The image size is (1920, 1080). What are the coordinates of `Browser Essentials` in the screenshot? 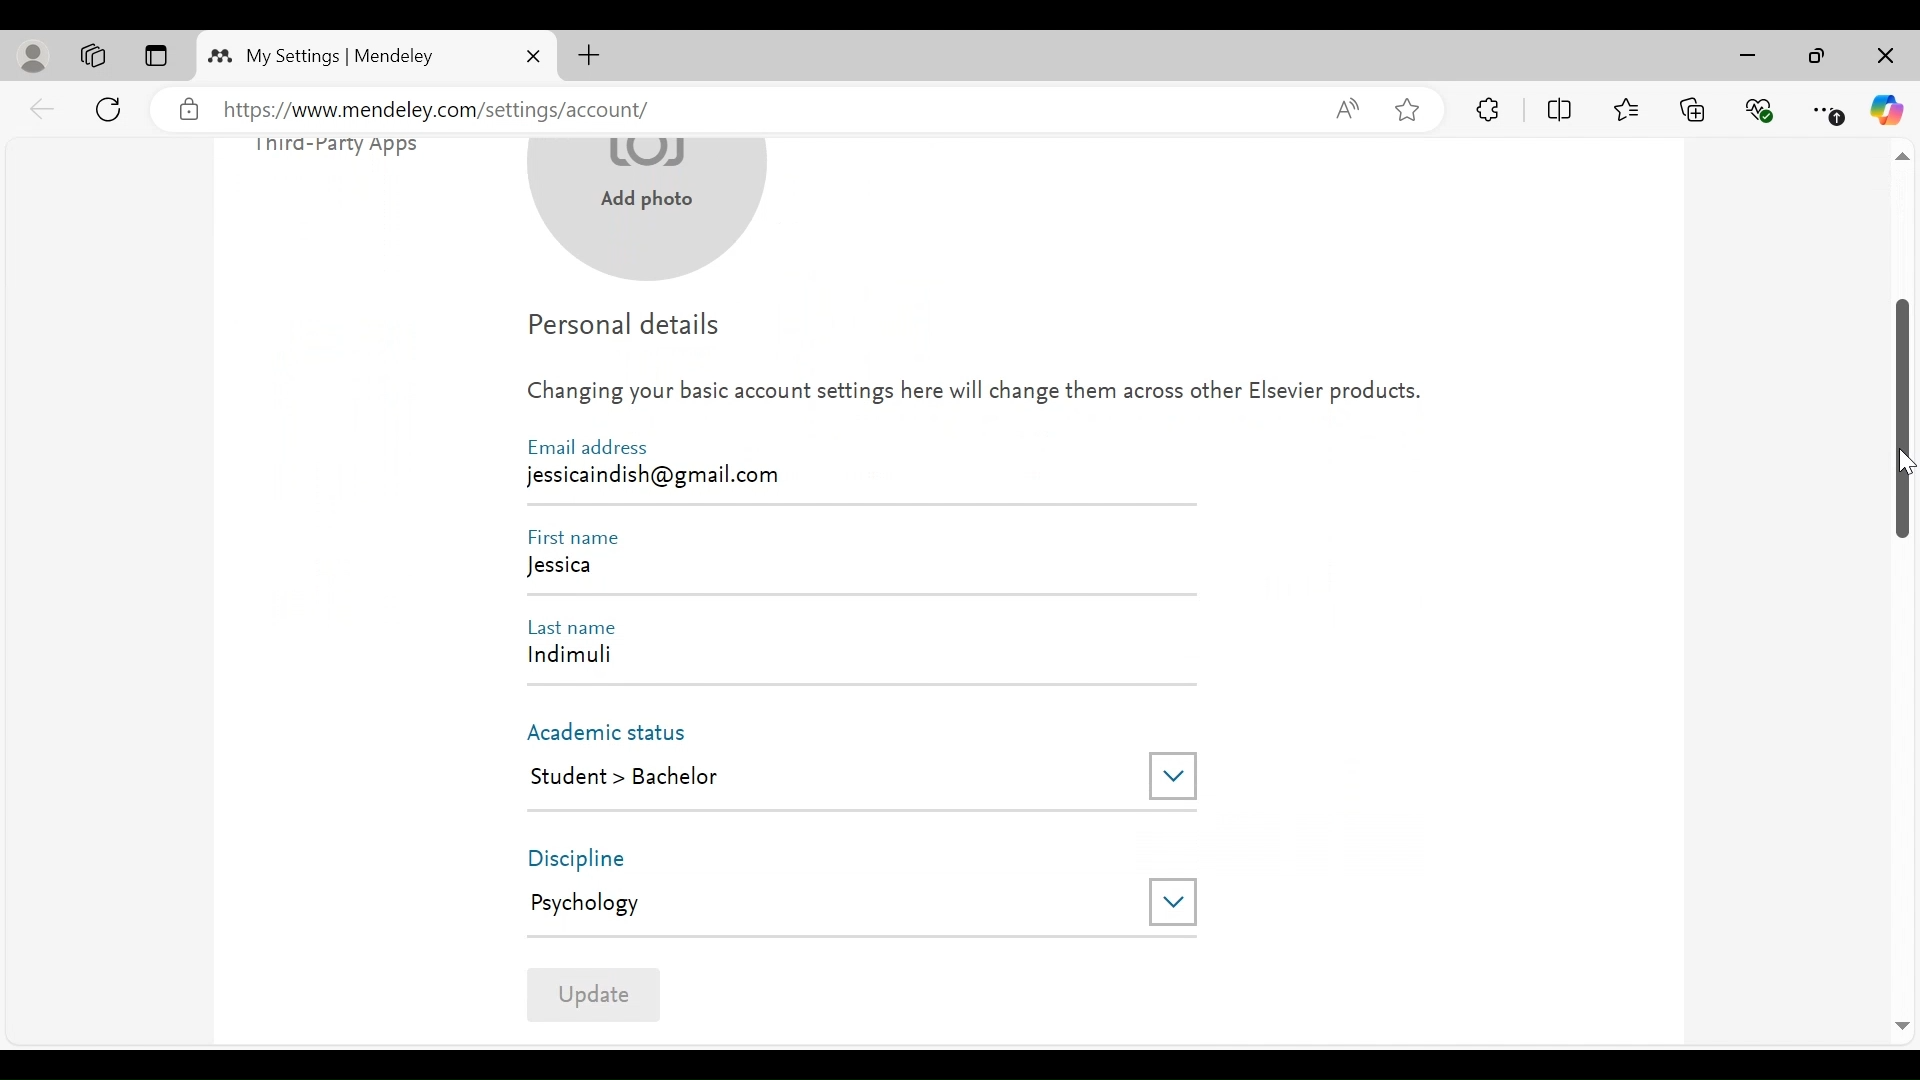 It's located at (1761, 108).